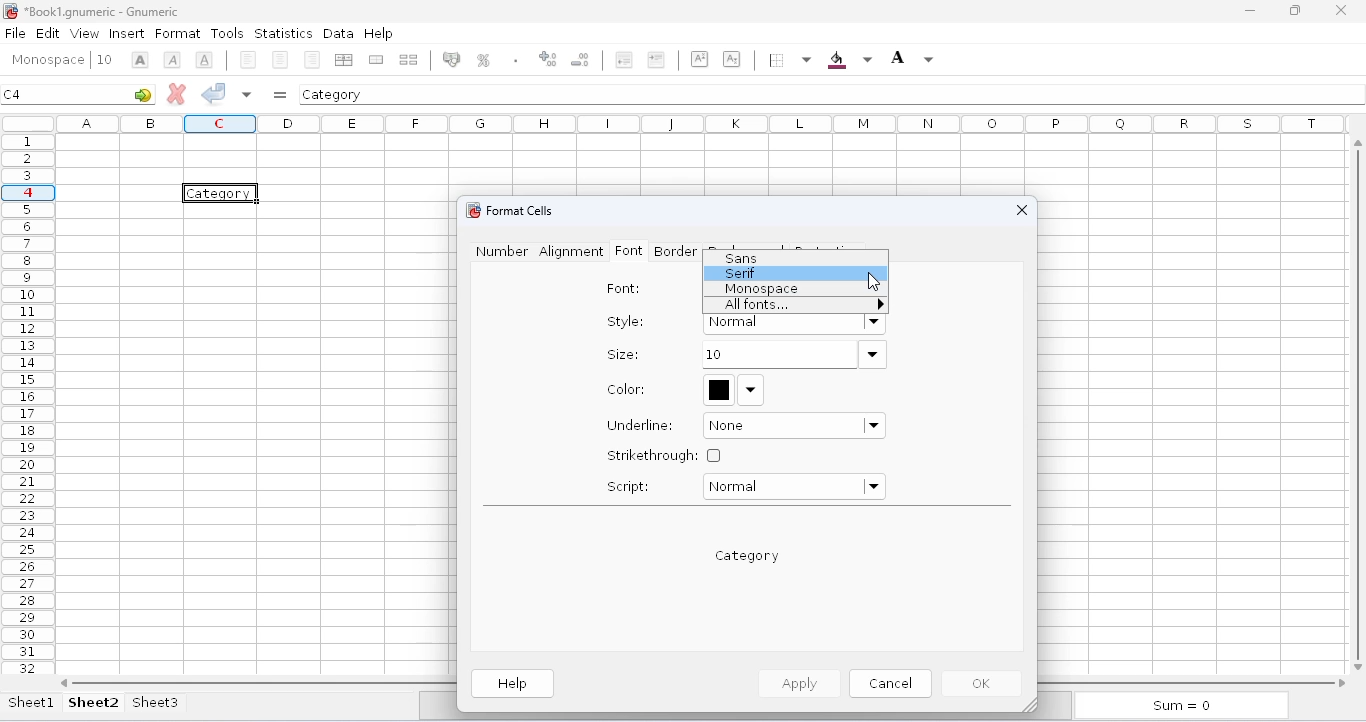 The image size is (1366, 722). What do you see at coordinates (912, 58) in the screenshot?
I see `foreground` at bounding box center [912, 58].